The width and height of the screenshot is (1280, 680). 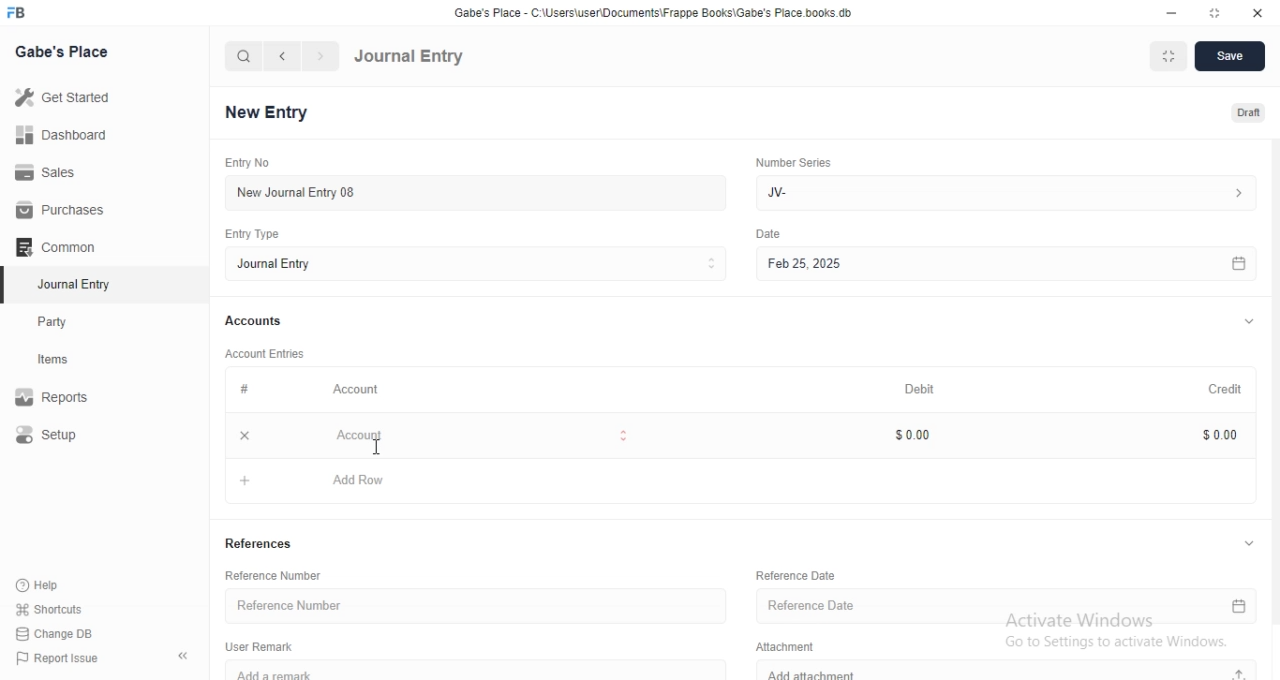 I want to click on search, so click(x=244, y=57).